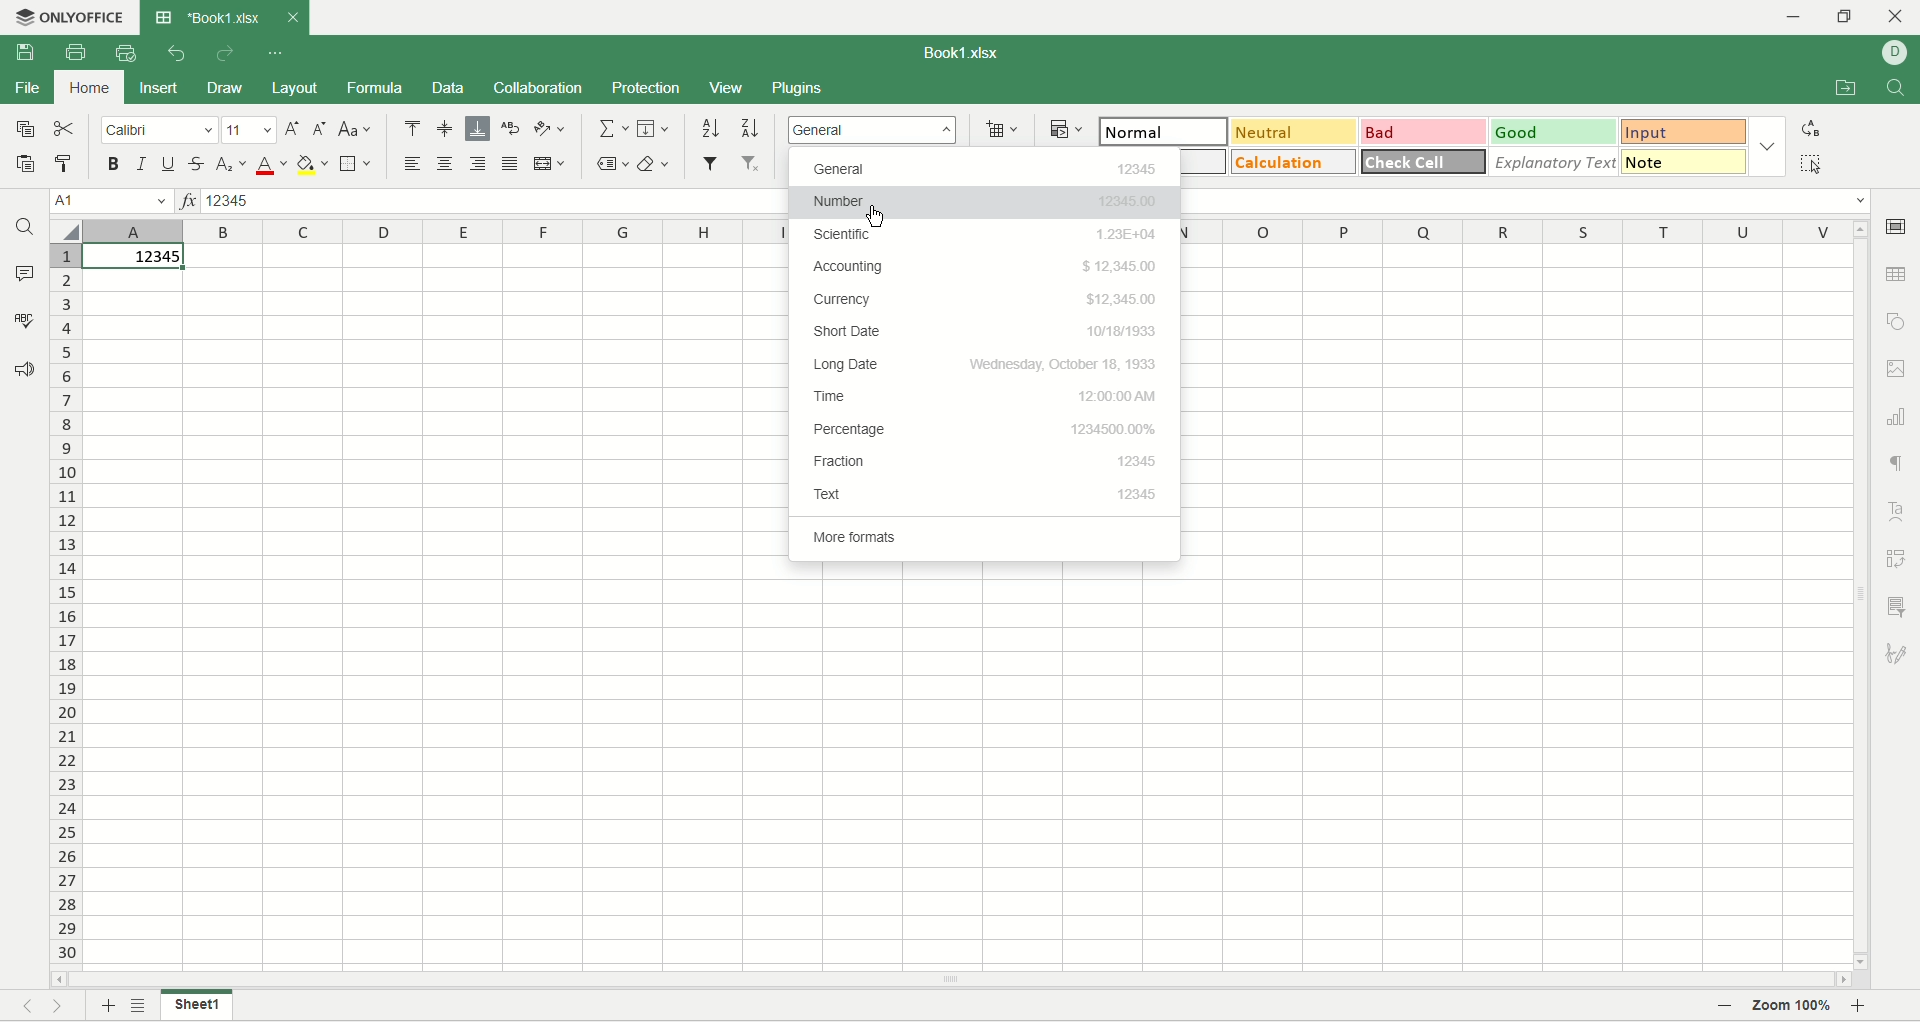 This screenshot has height=1022, width=1920. I want to click on view, so click(731, 87).